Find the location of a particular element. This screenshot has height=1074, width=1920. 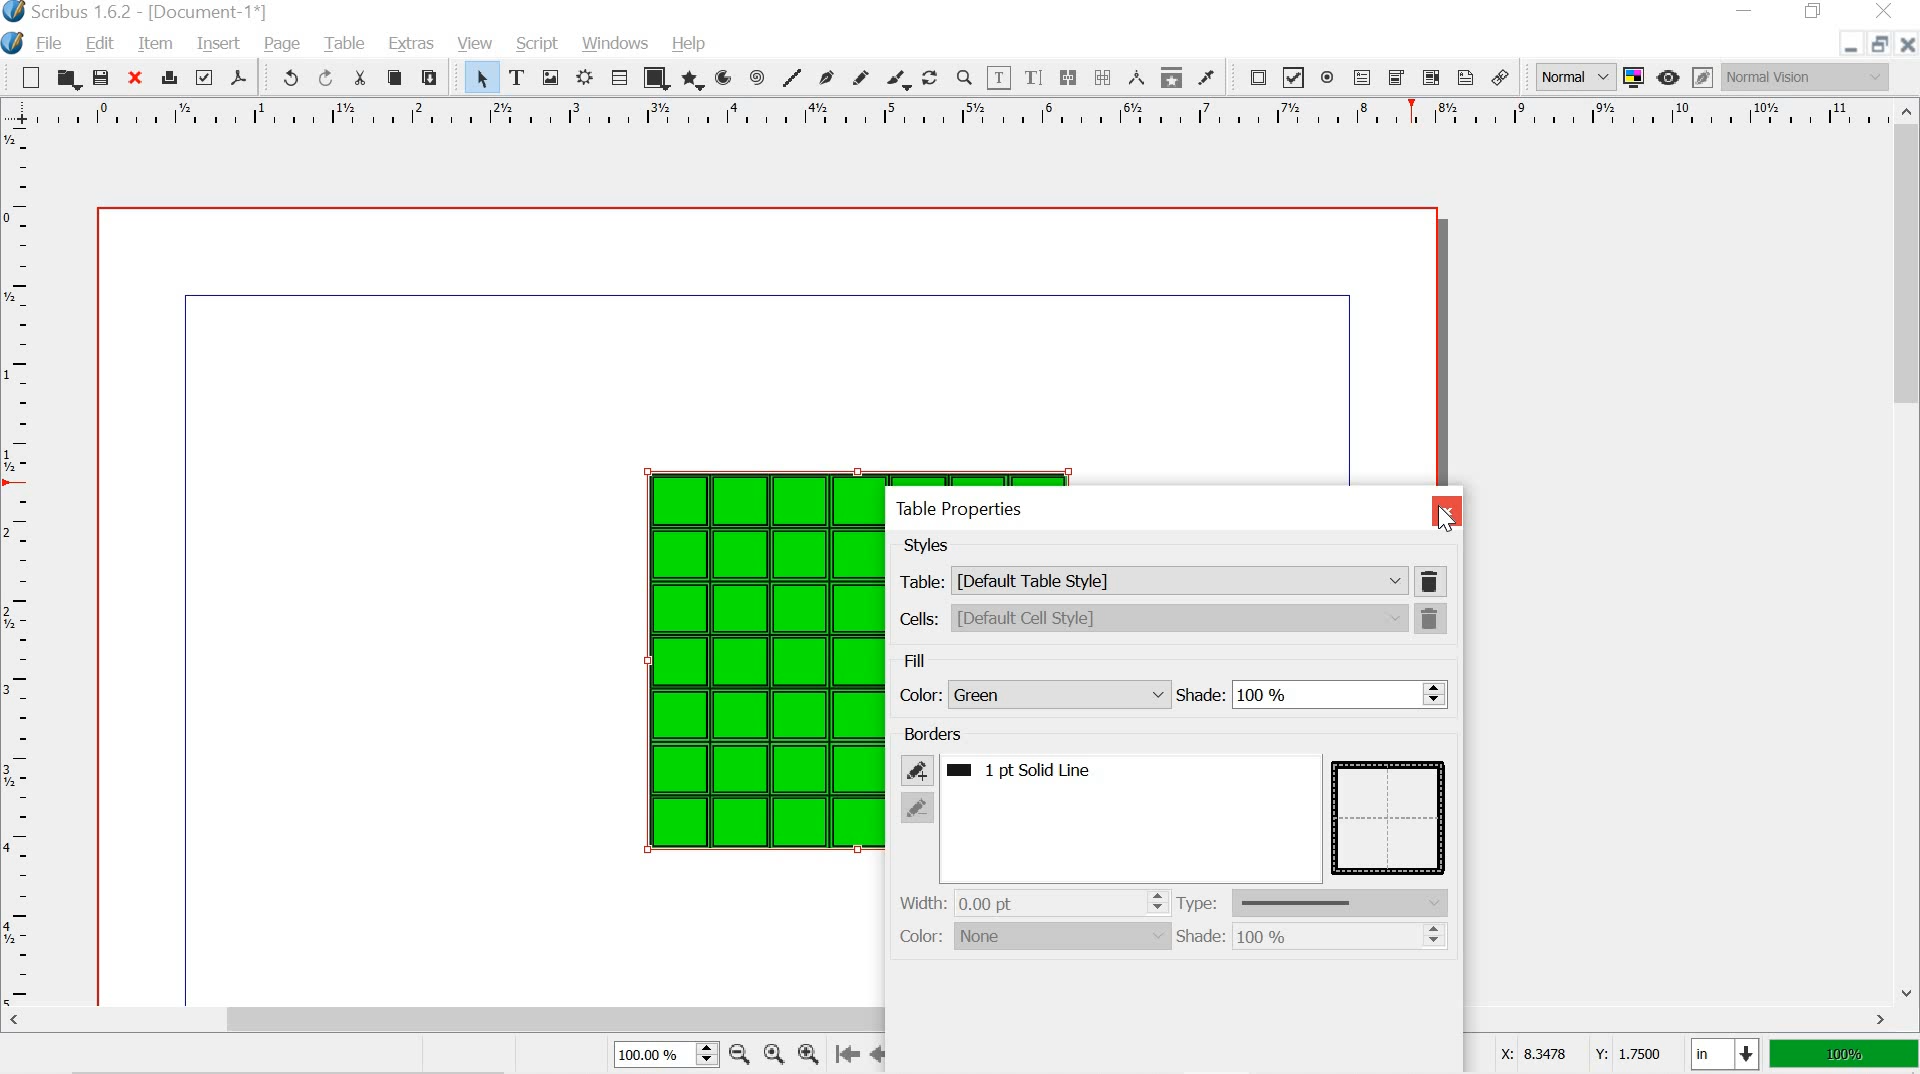

zoom in, zoom out is located at coordinates (705, 1055).